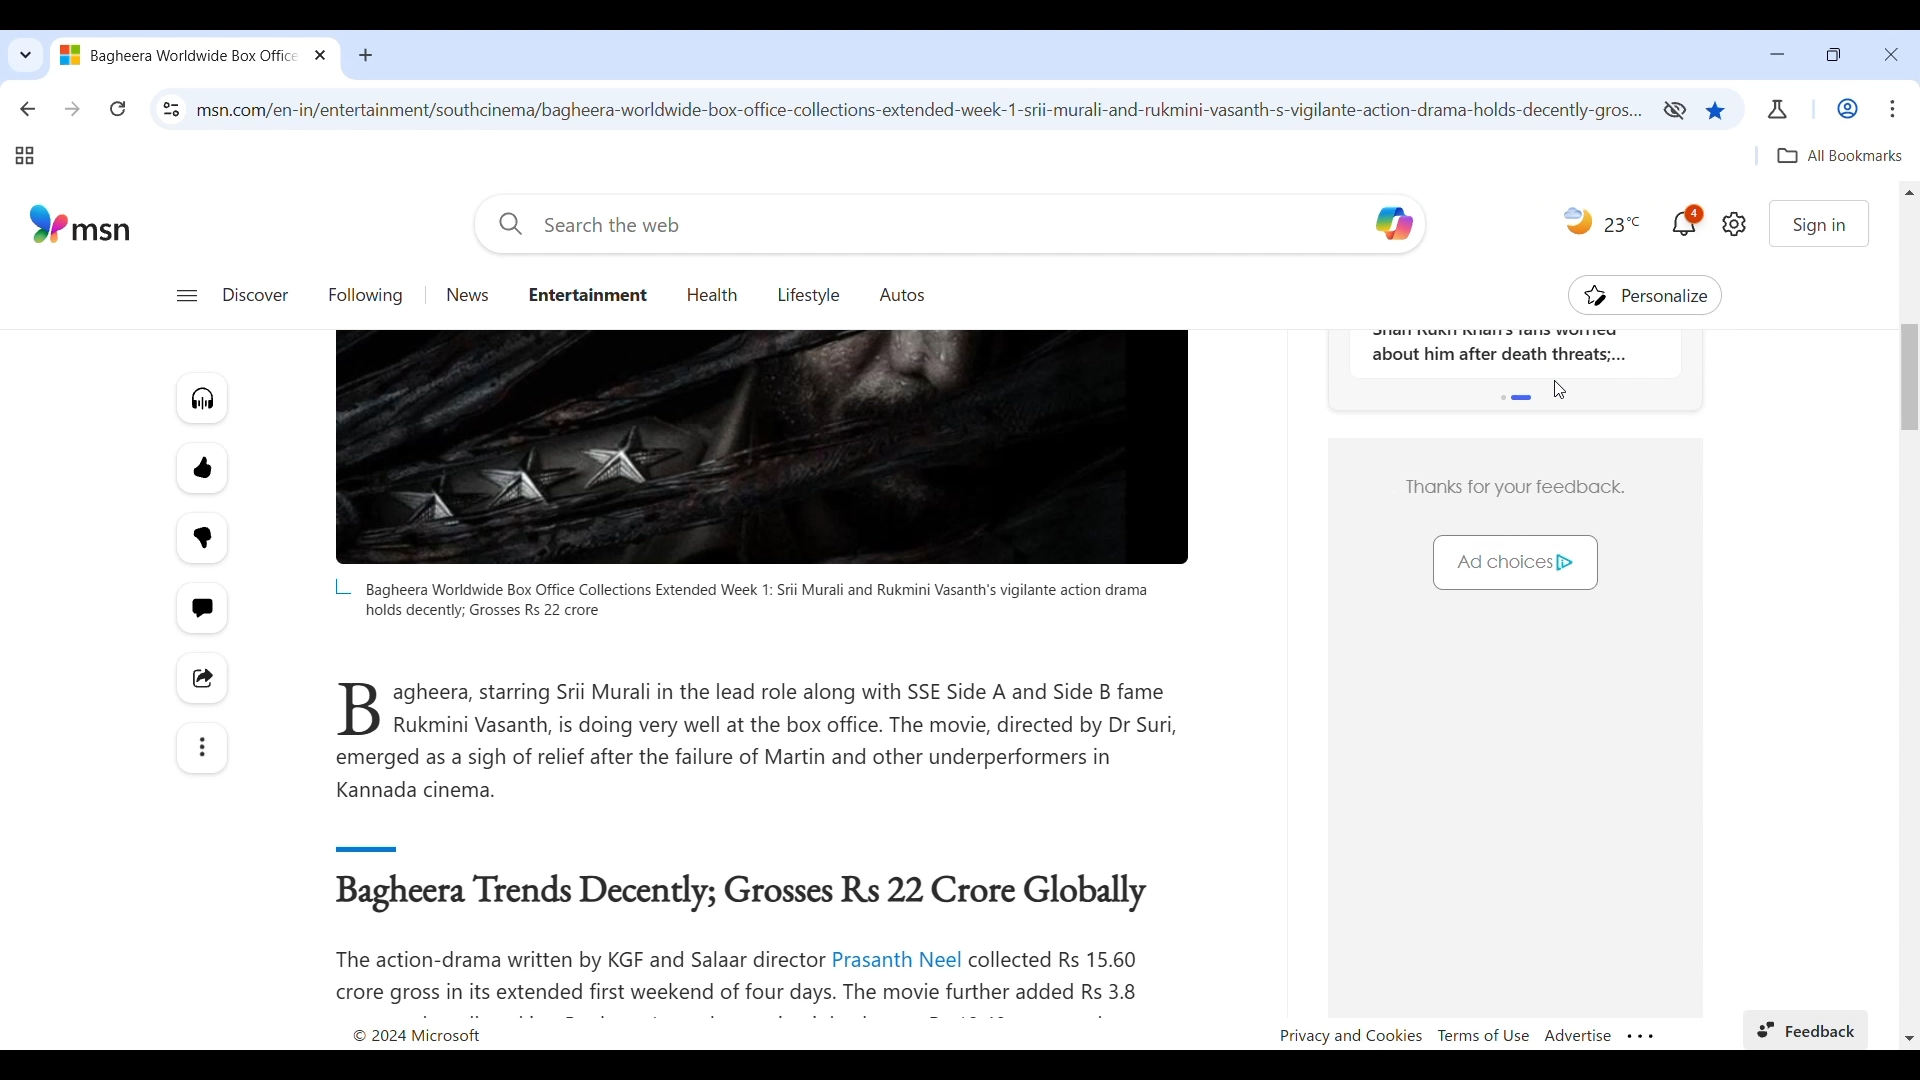 The image size is (1920, 1080). I want to click on Time of the day, so click(1578, 220).